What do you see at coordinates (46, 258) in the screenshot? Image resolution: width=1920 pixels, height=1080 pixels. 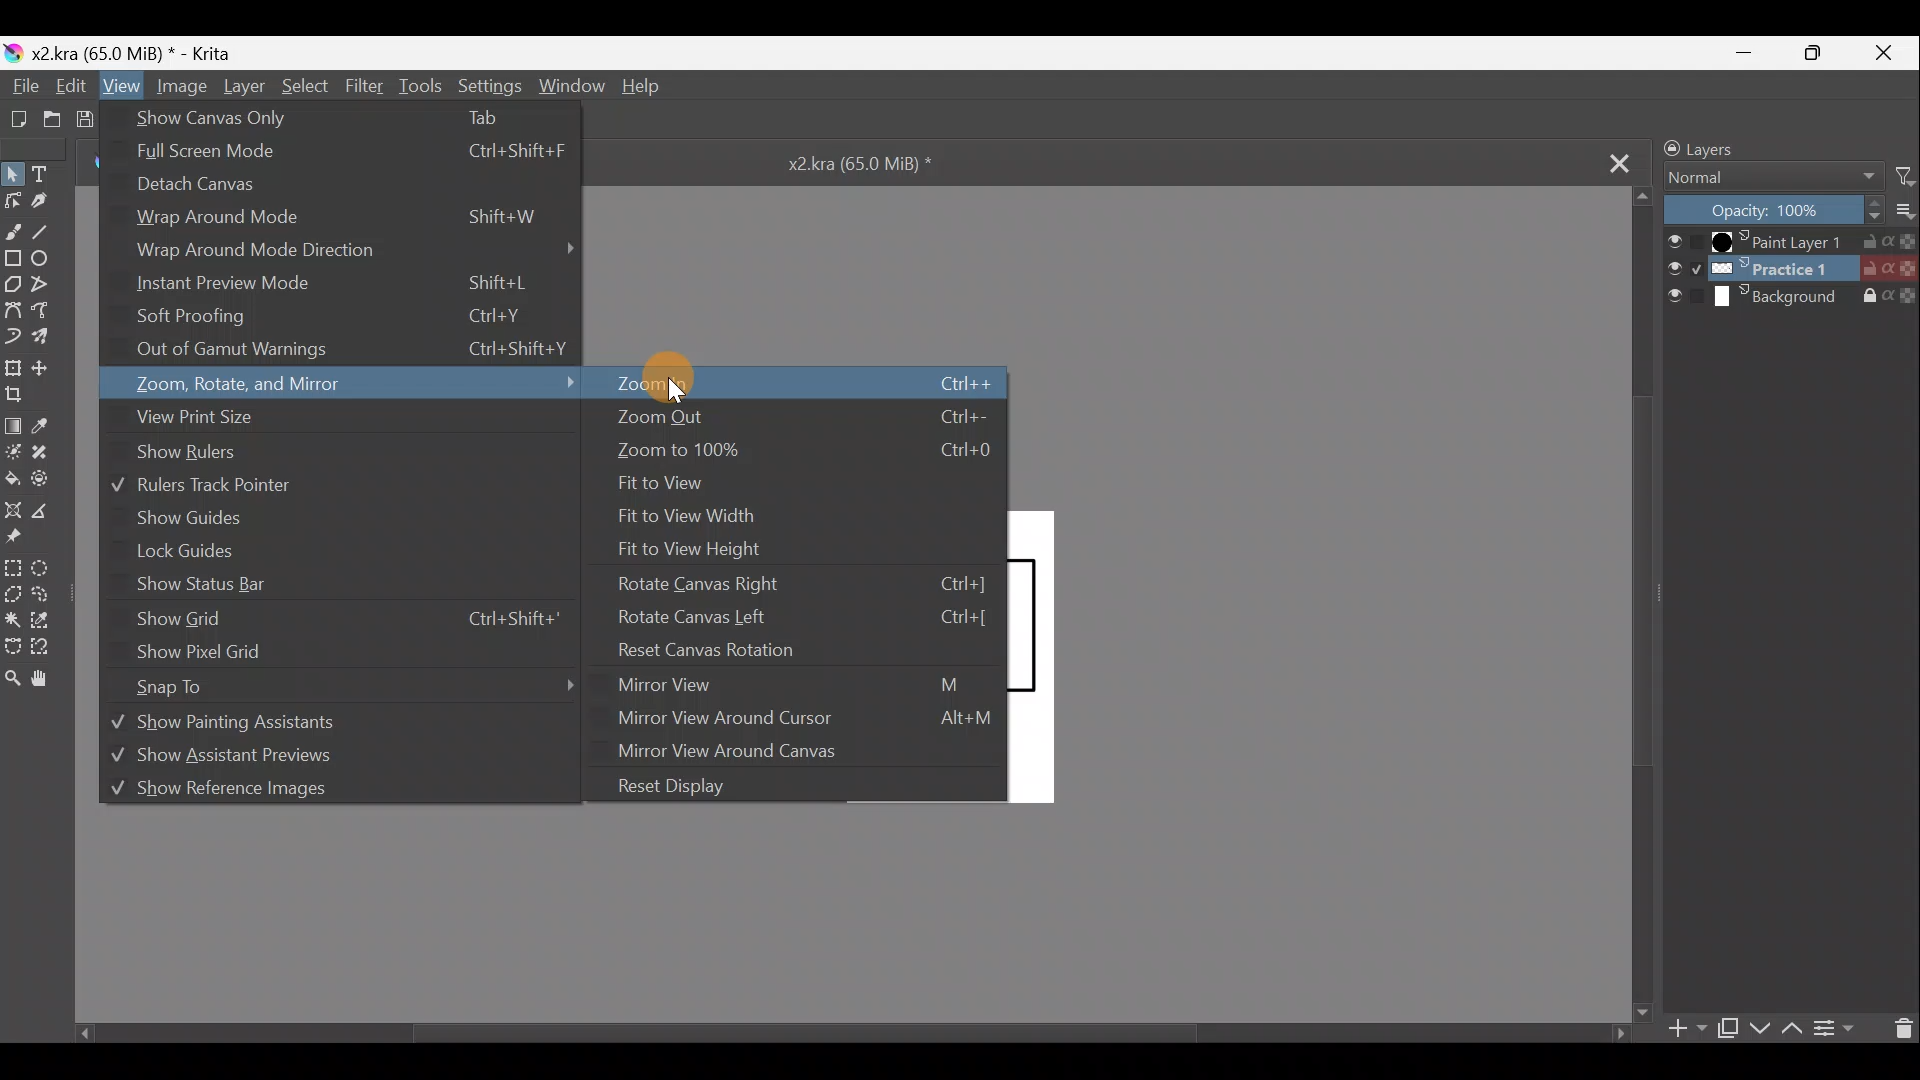 I see `Ellipse tool` at bounding box center [46, 258].